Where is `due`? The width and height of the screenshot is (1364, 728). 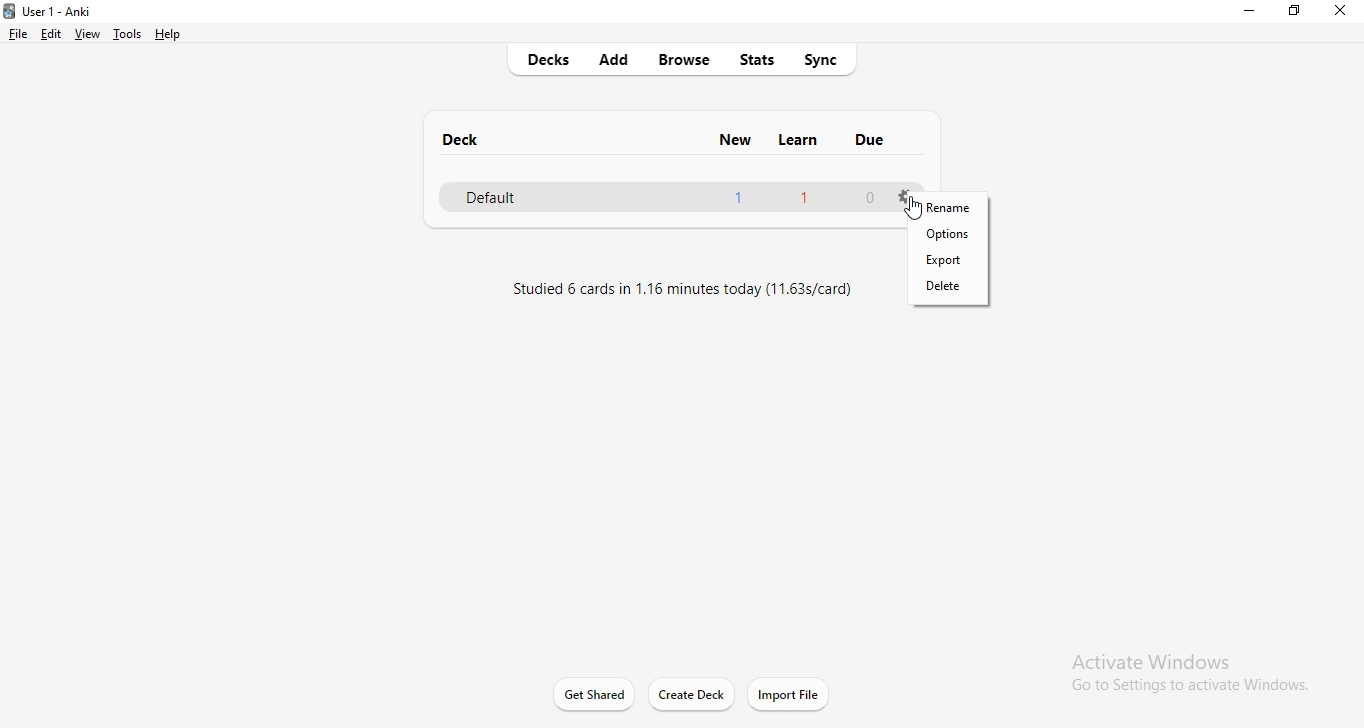
due is located at coordinates (870, 139).